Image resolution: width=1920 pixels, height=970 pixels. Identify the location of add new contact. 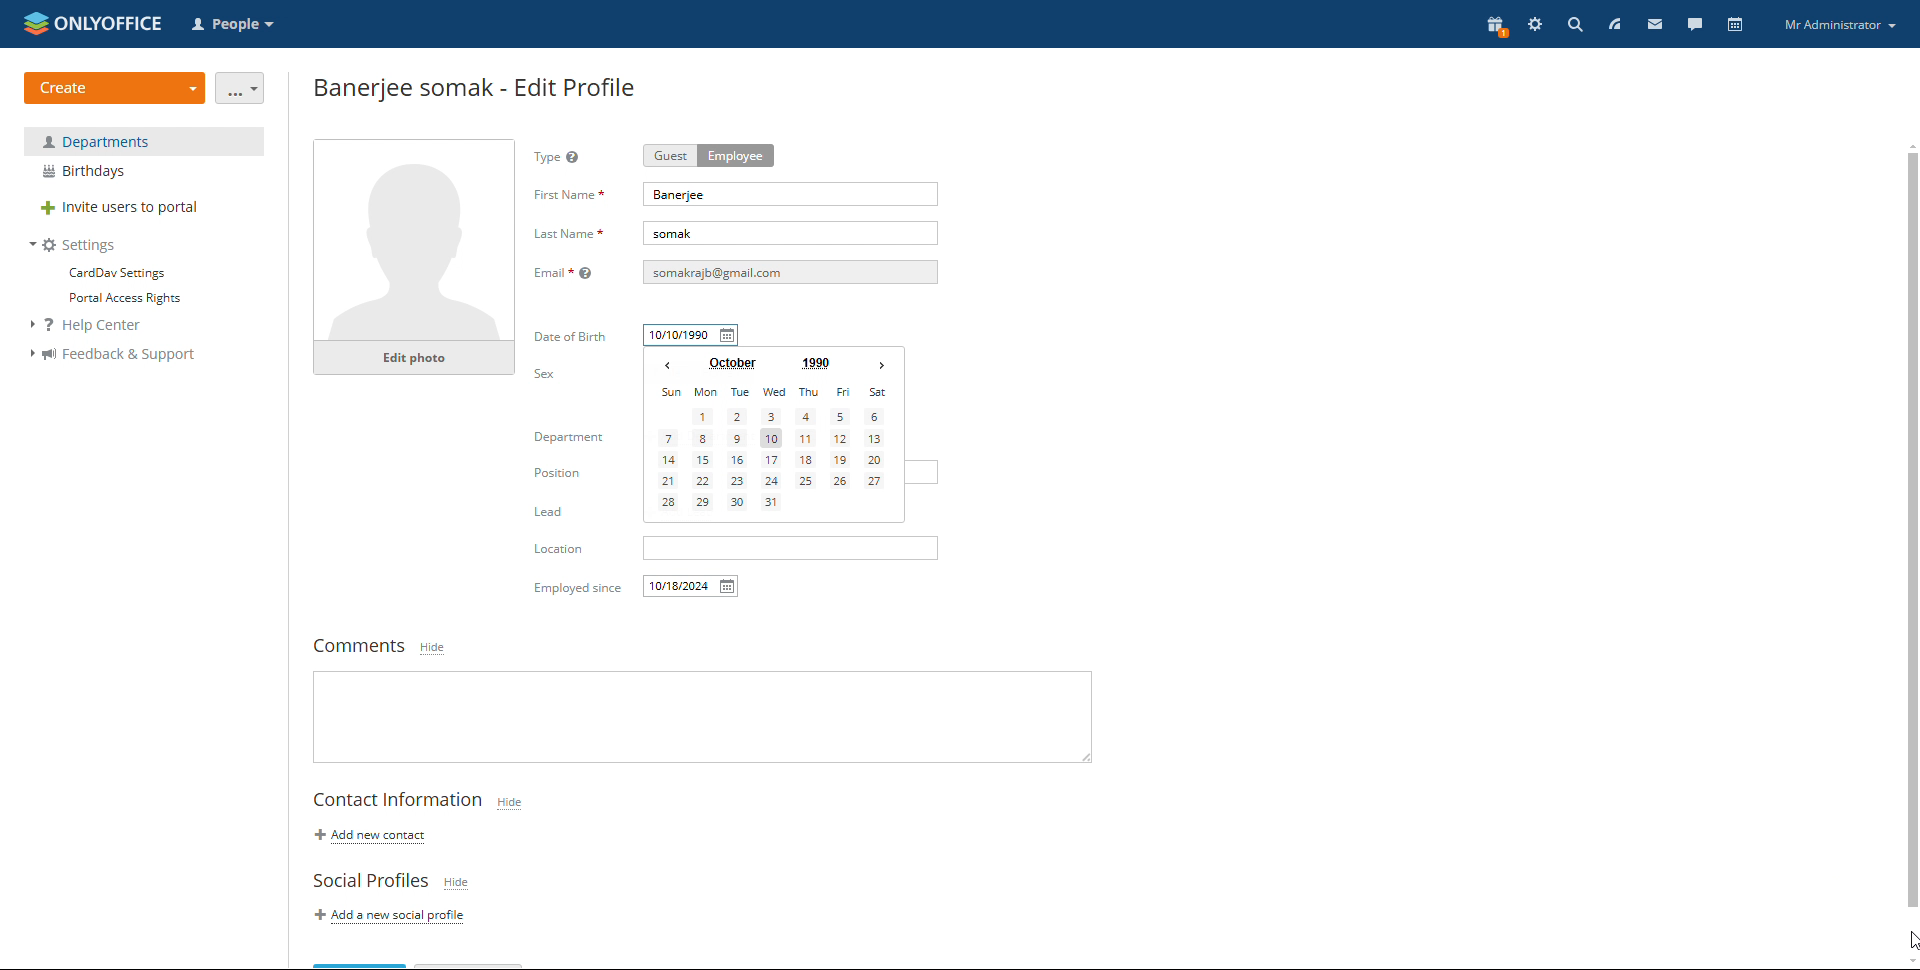
(368, 836).